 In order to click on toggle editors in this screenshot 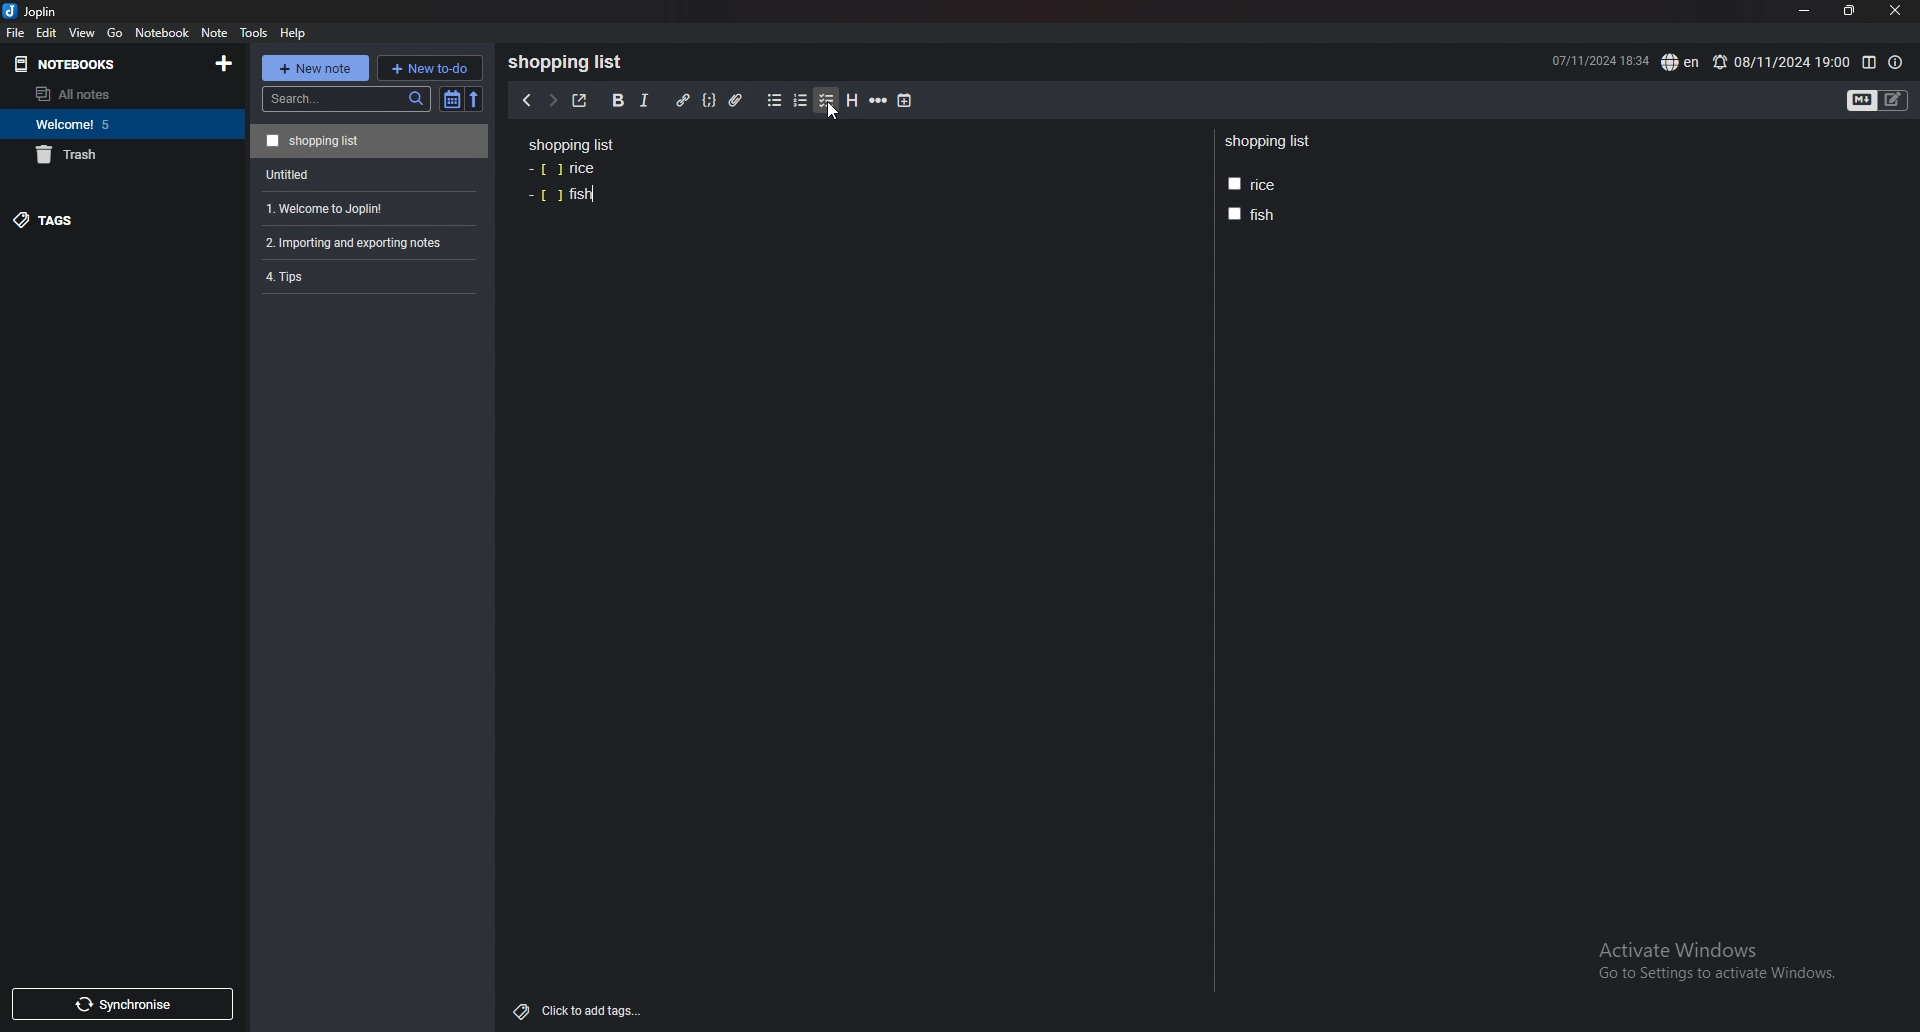, I will do `click(1878, 101)`.